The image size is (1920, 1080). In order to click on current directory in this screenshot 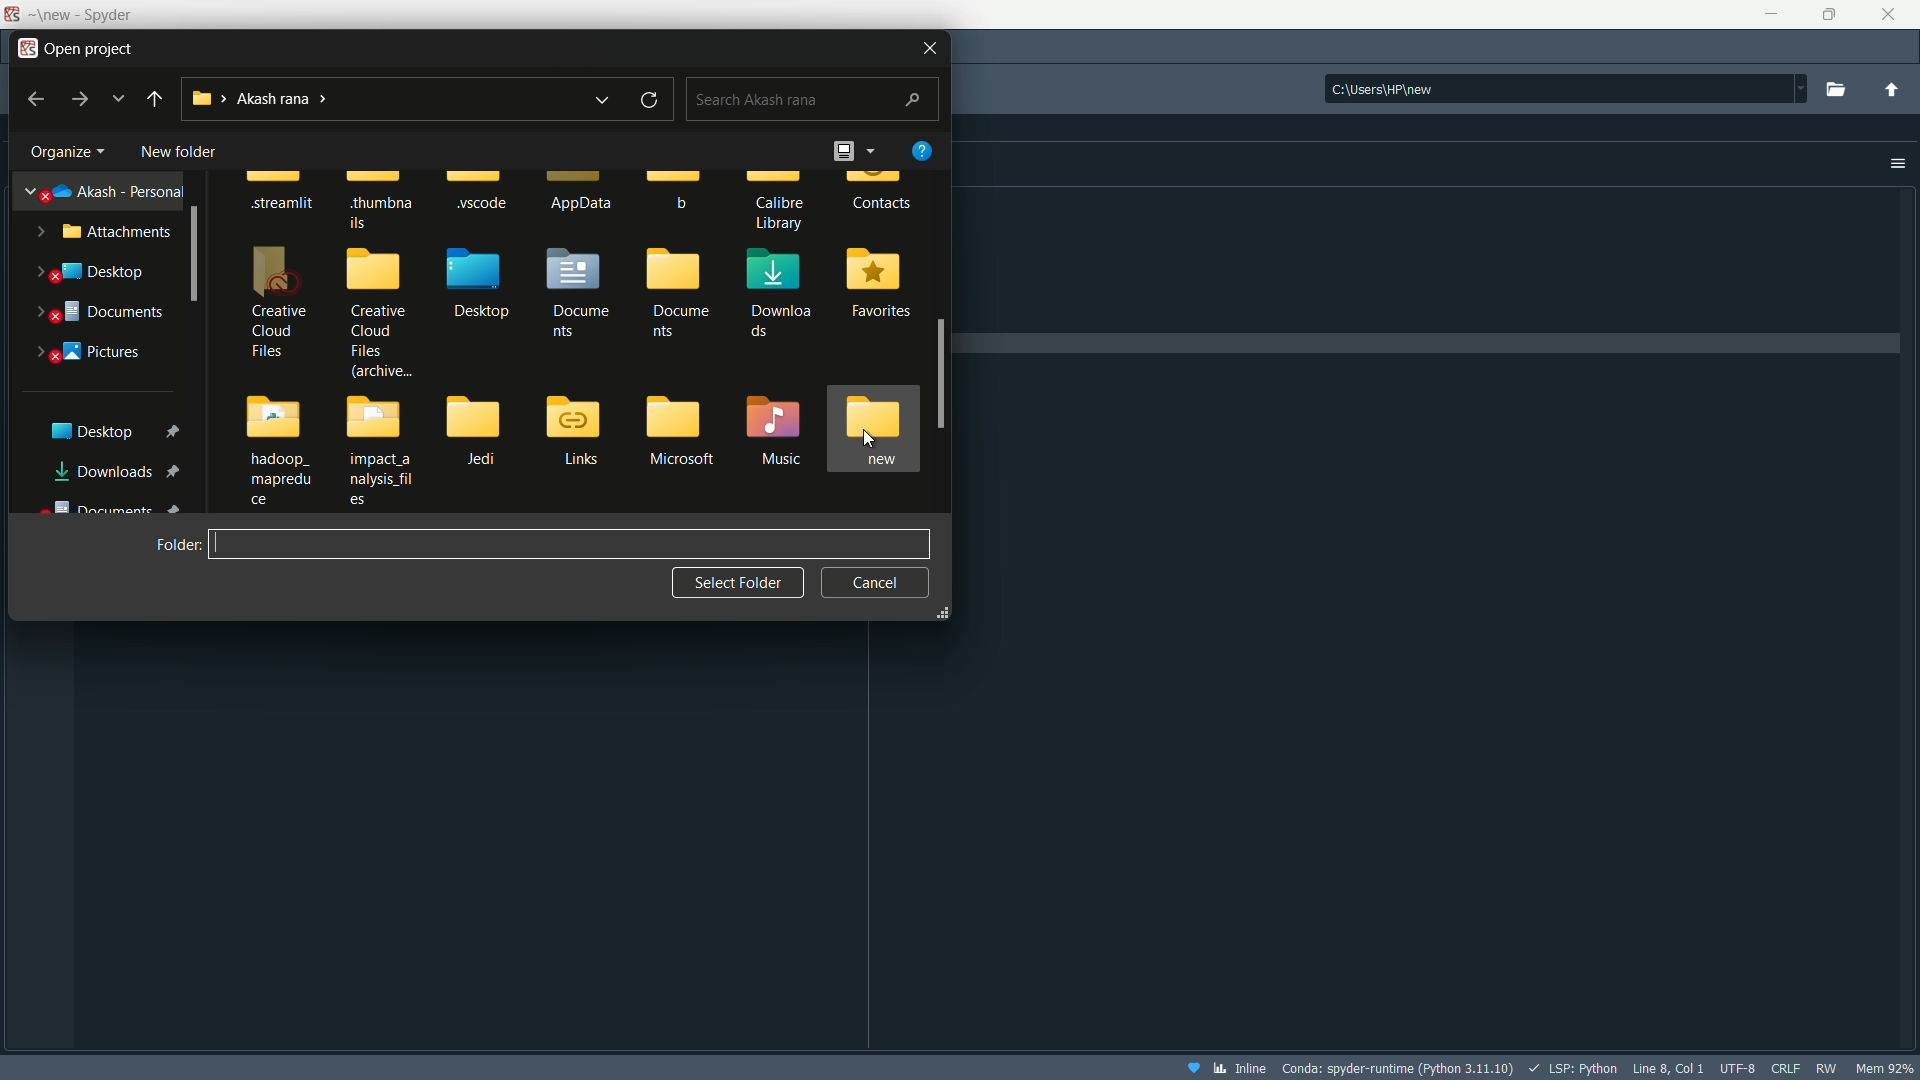, I will do `click(276, 100)`.